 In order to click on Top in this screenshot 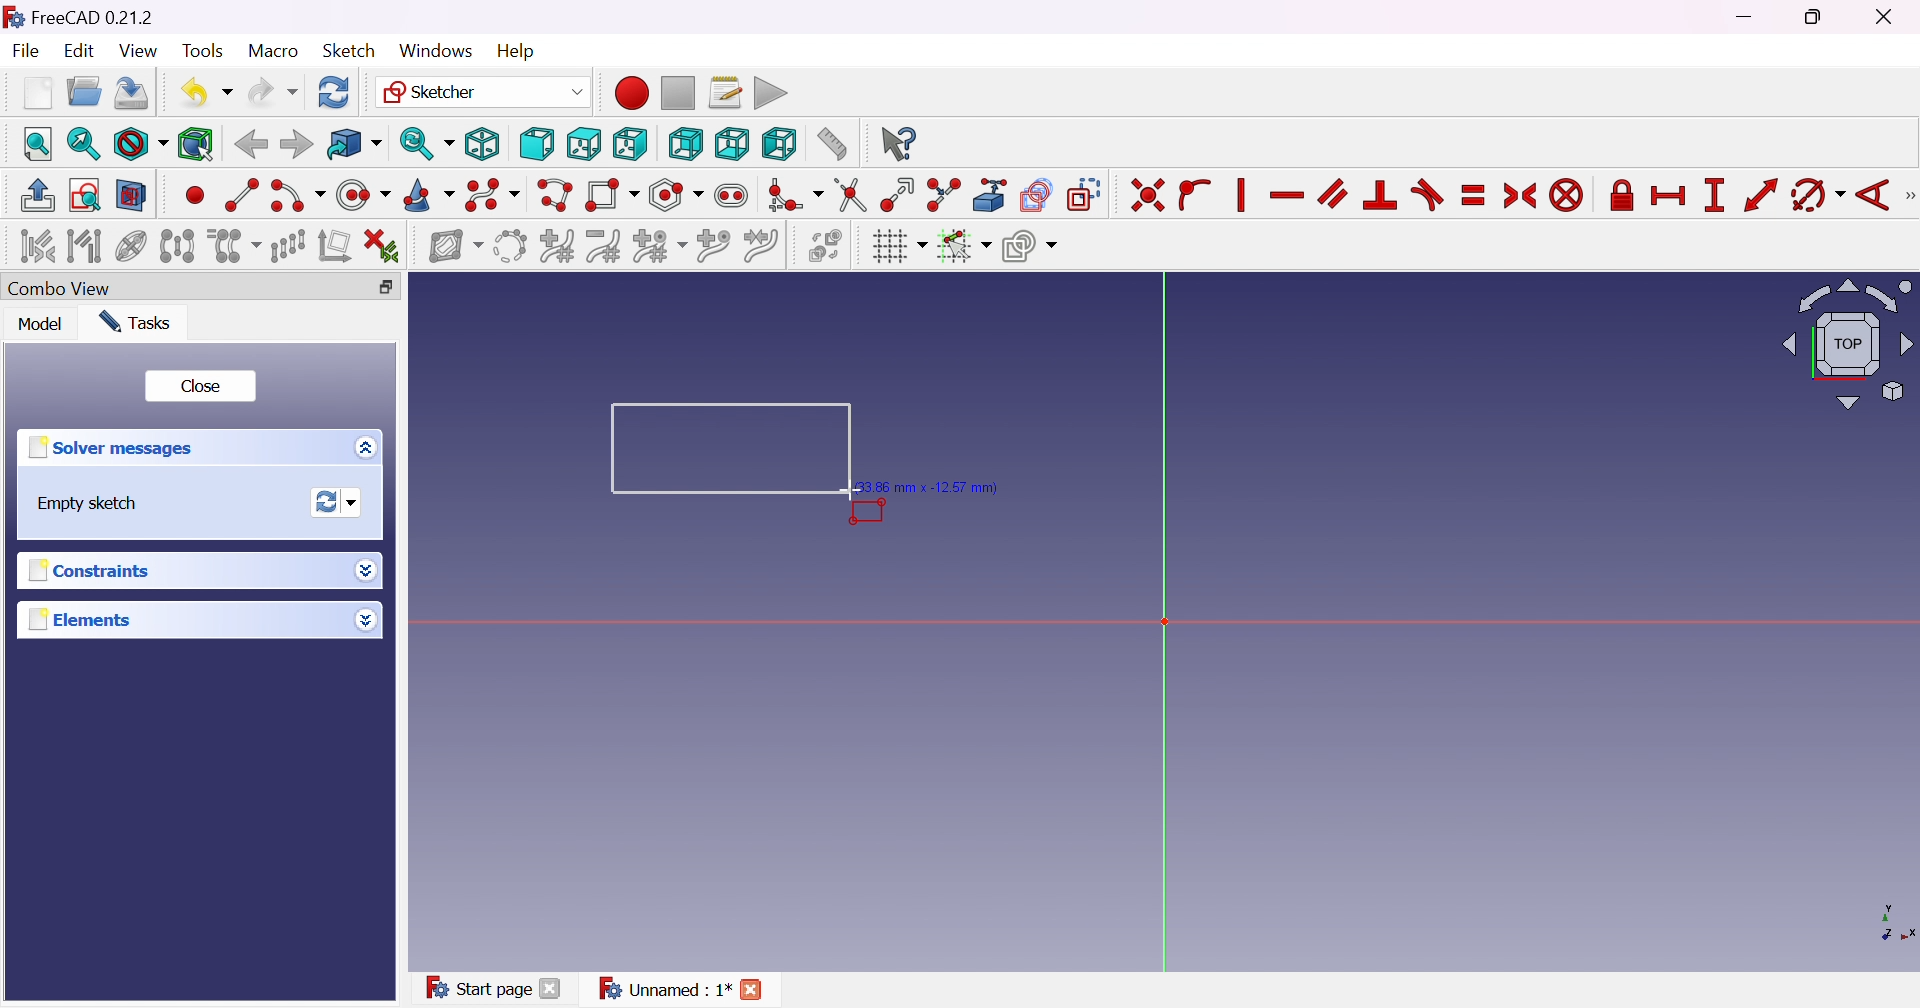, I will do `click(586, 144)`.